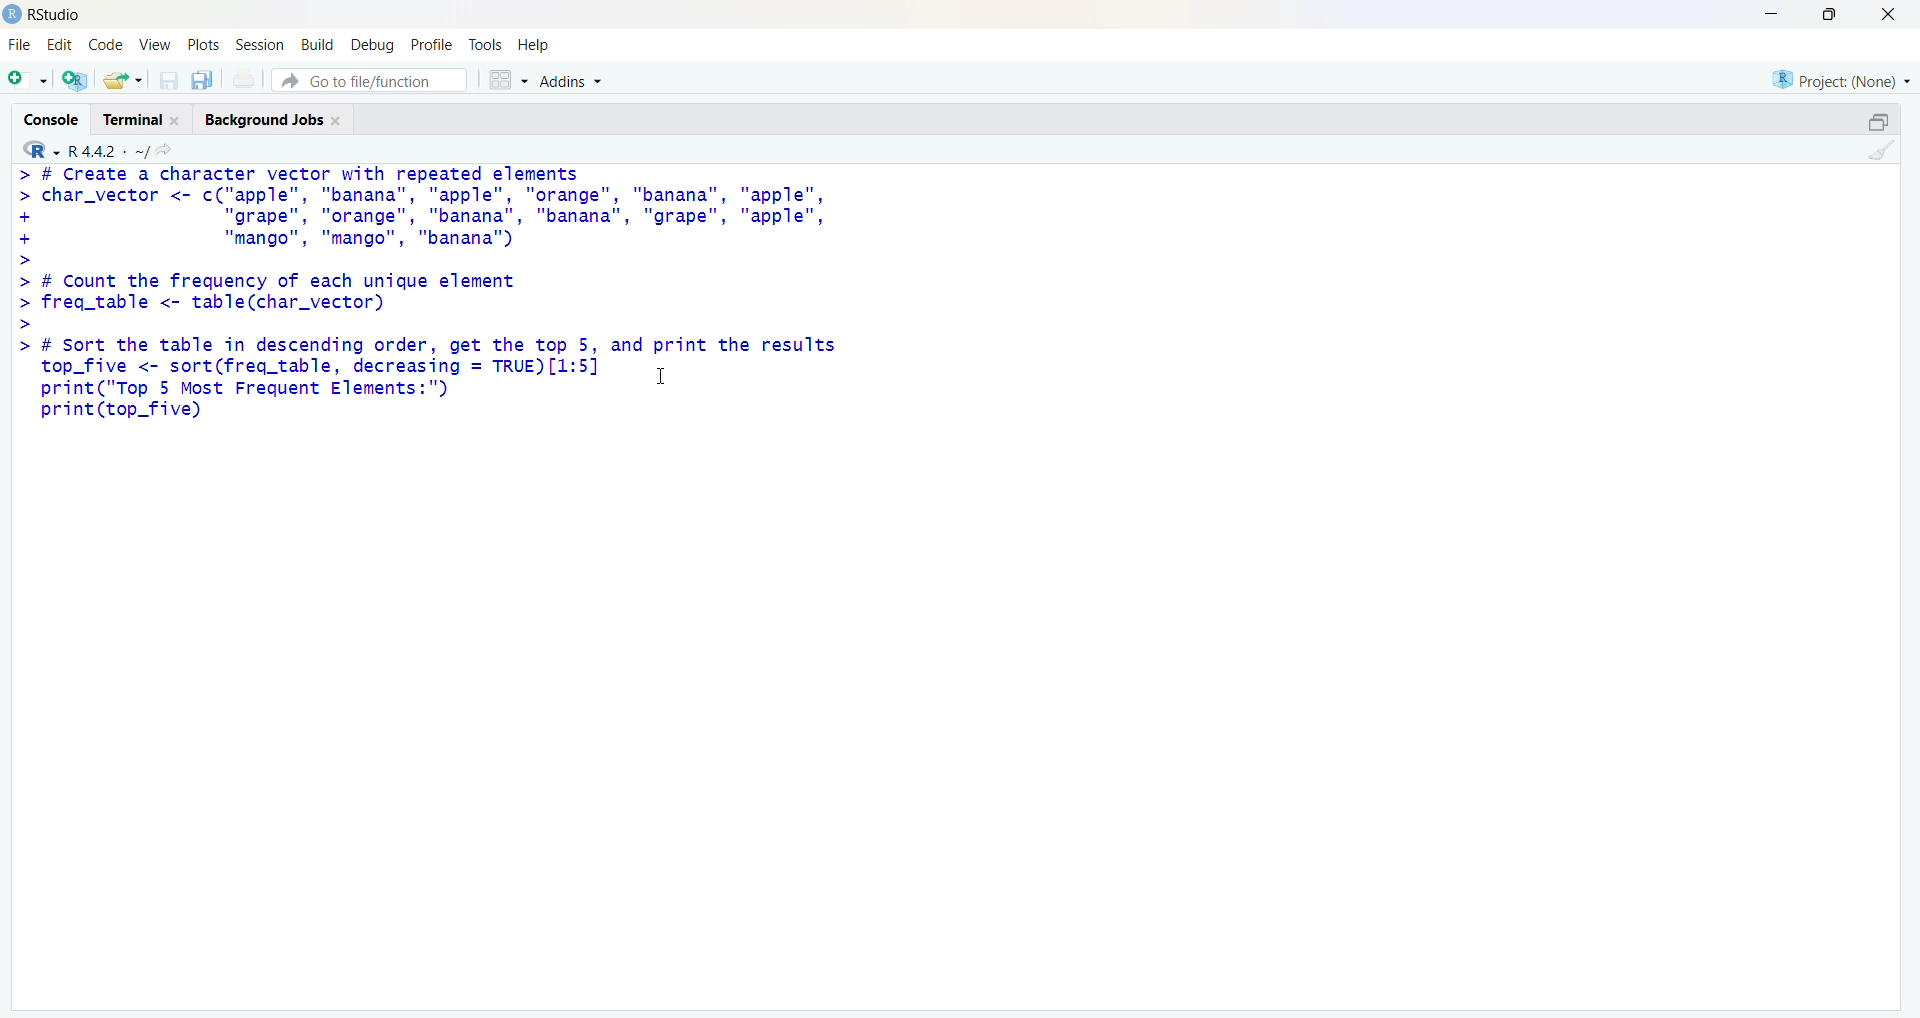 This screenshot has height=1018, width=1920. What do you see at coordinates (54, 117) in the screenshot?
I see `Console` at bounding box center [54, 117].